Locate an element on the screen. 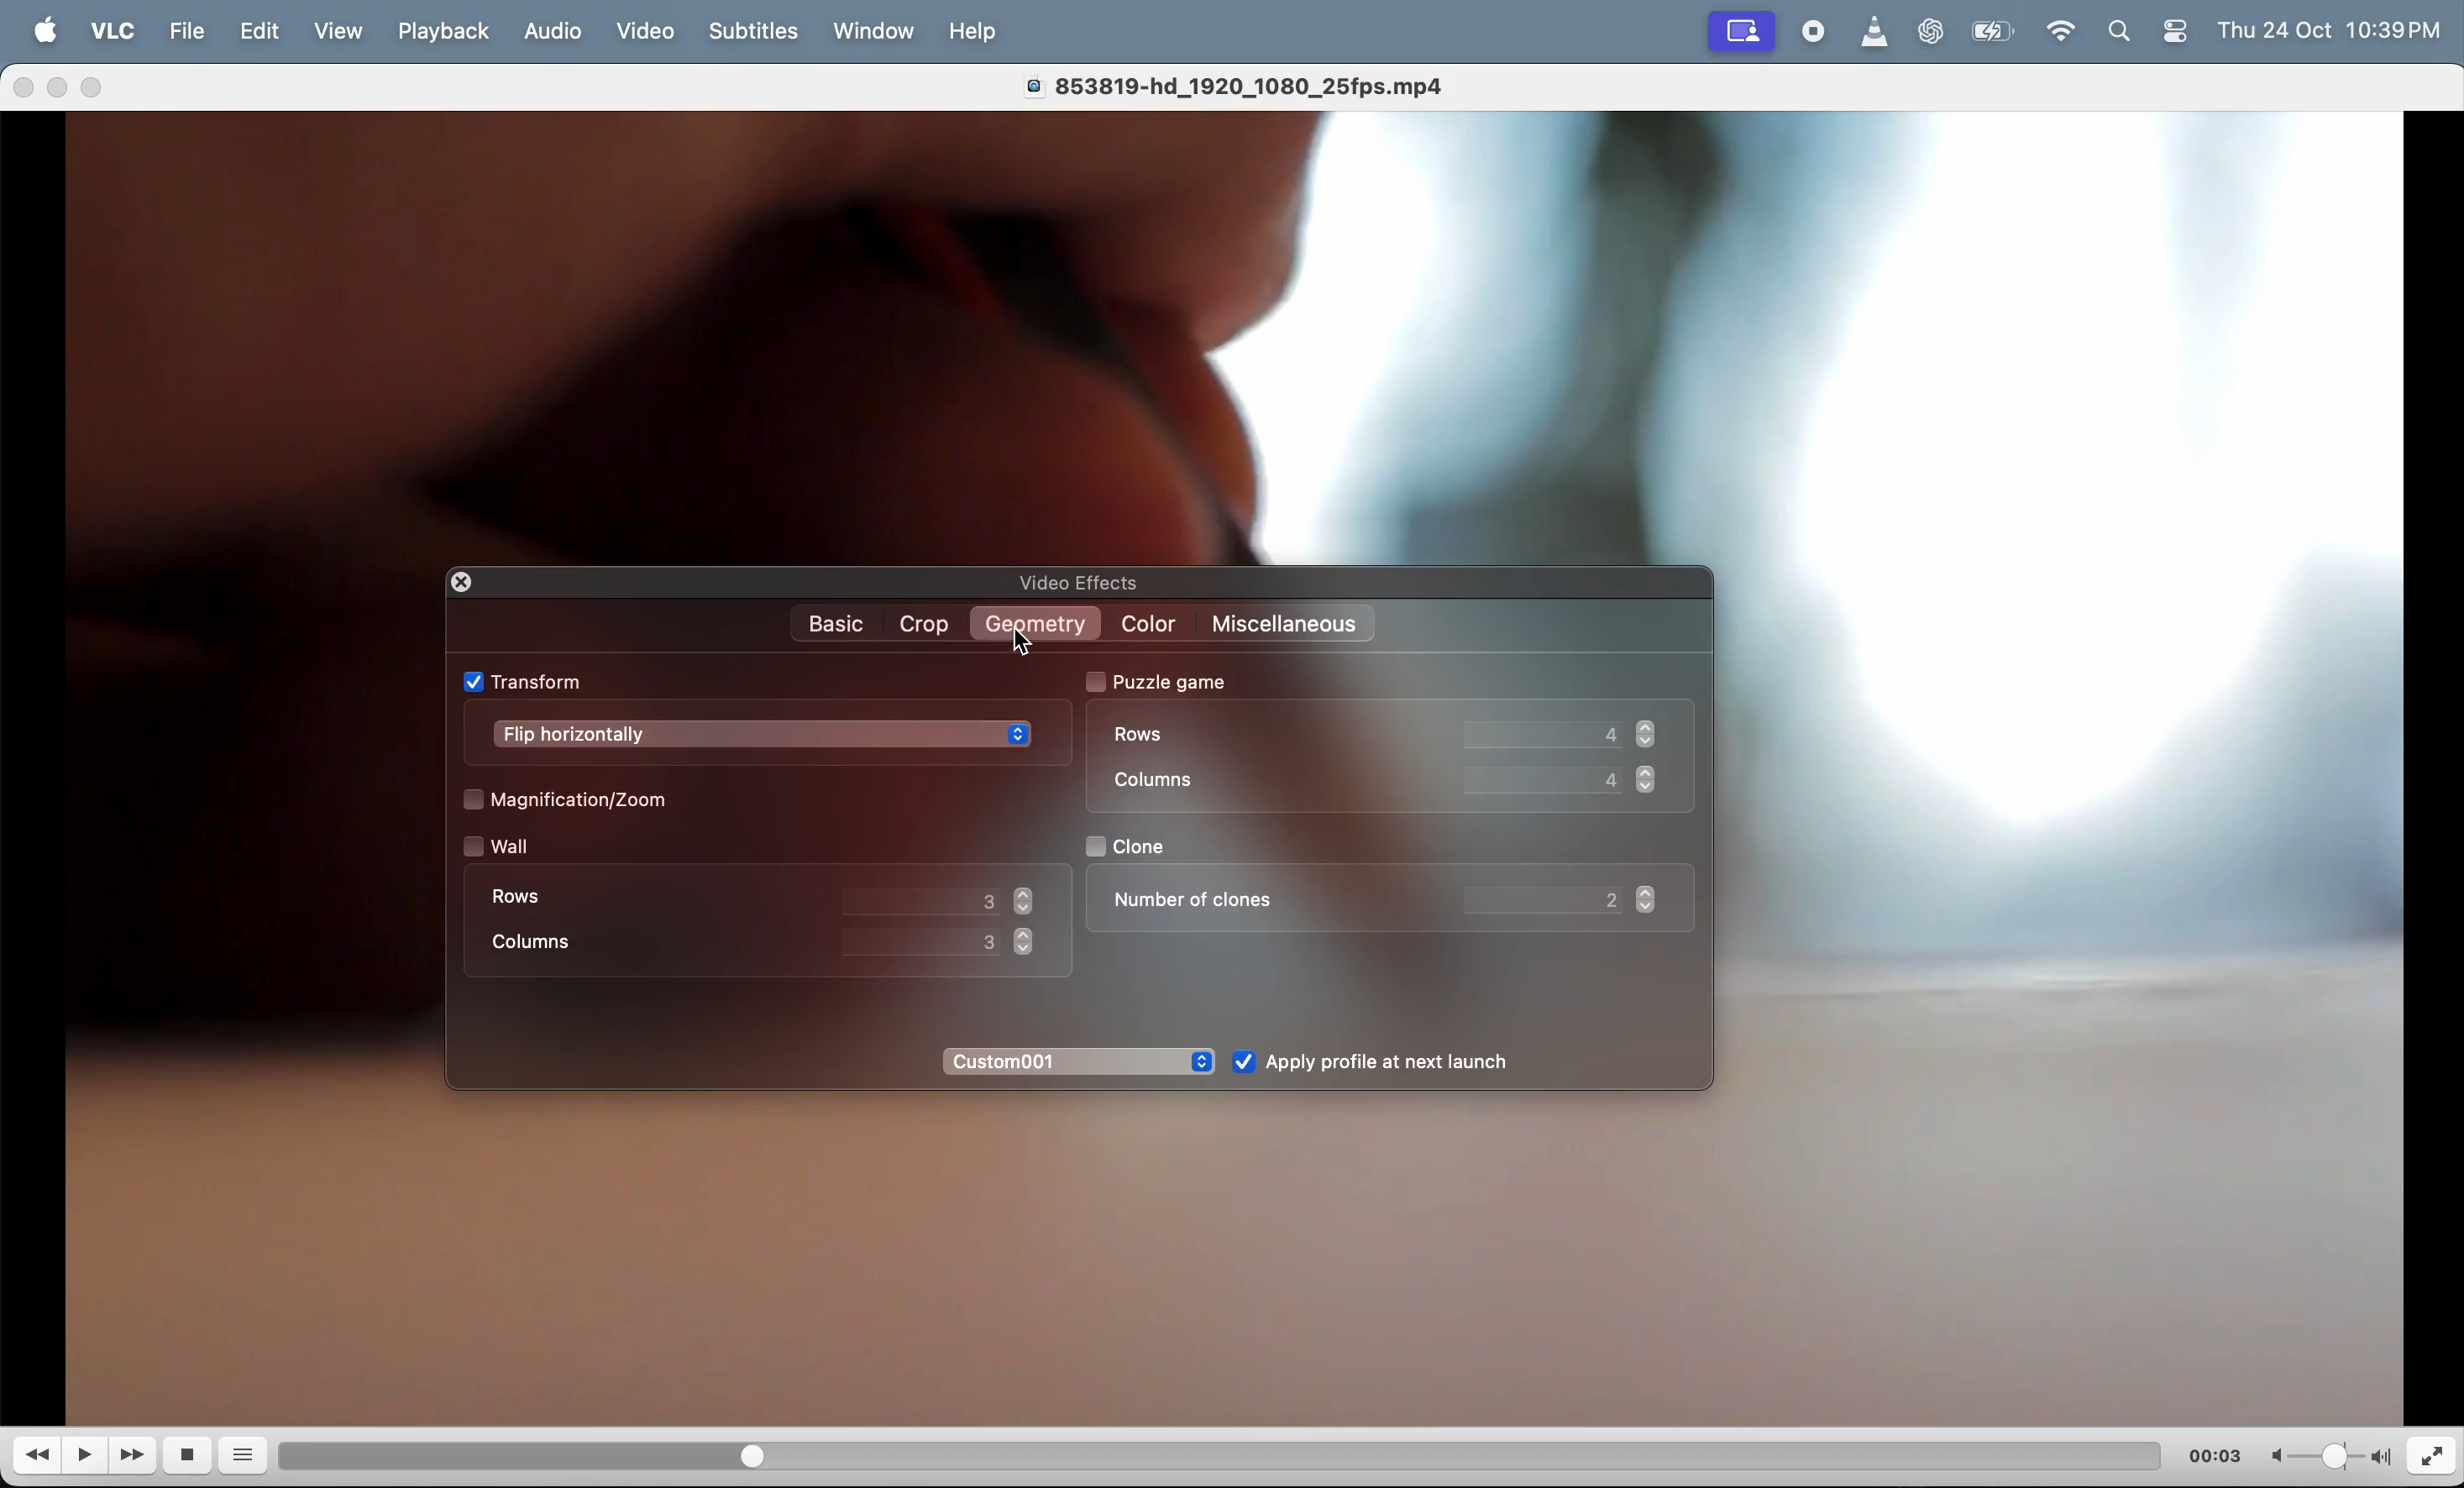 Image resolution: width=2464 pixels, height=1488 pixels. check box is located at coordinates (468, 799).